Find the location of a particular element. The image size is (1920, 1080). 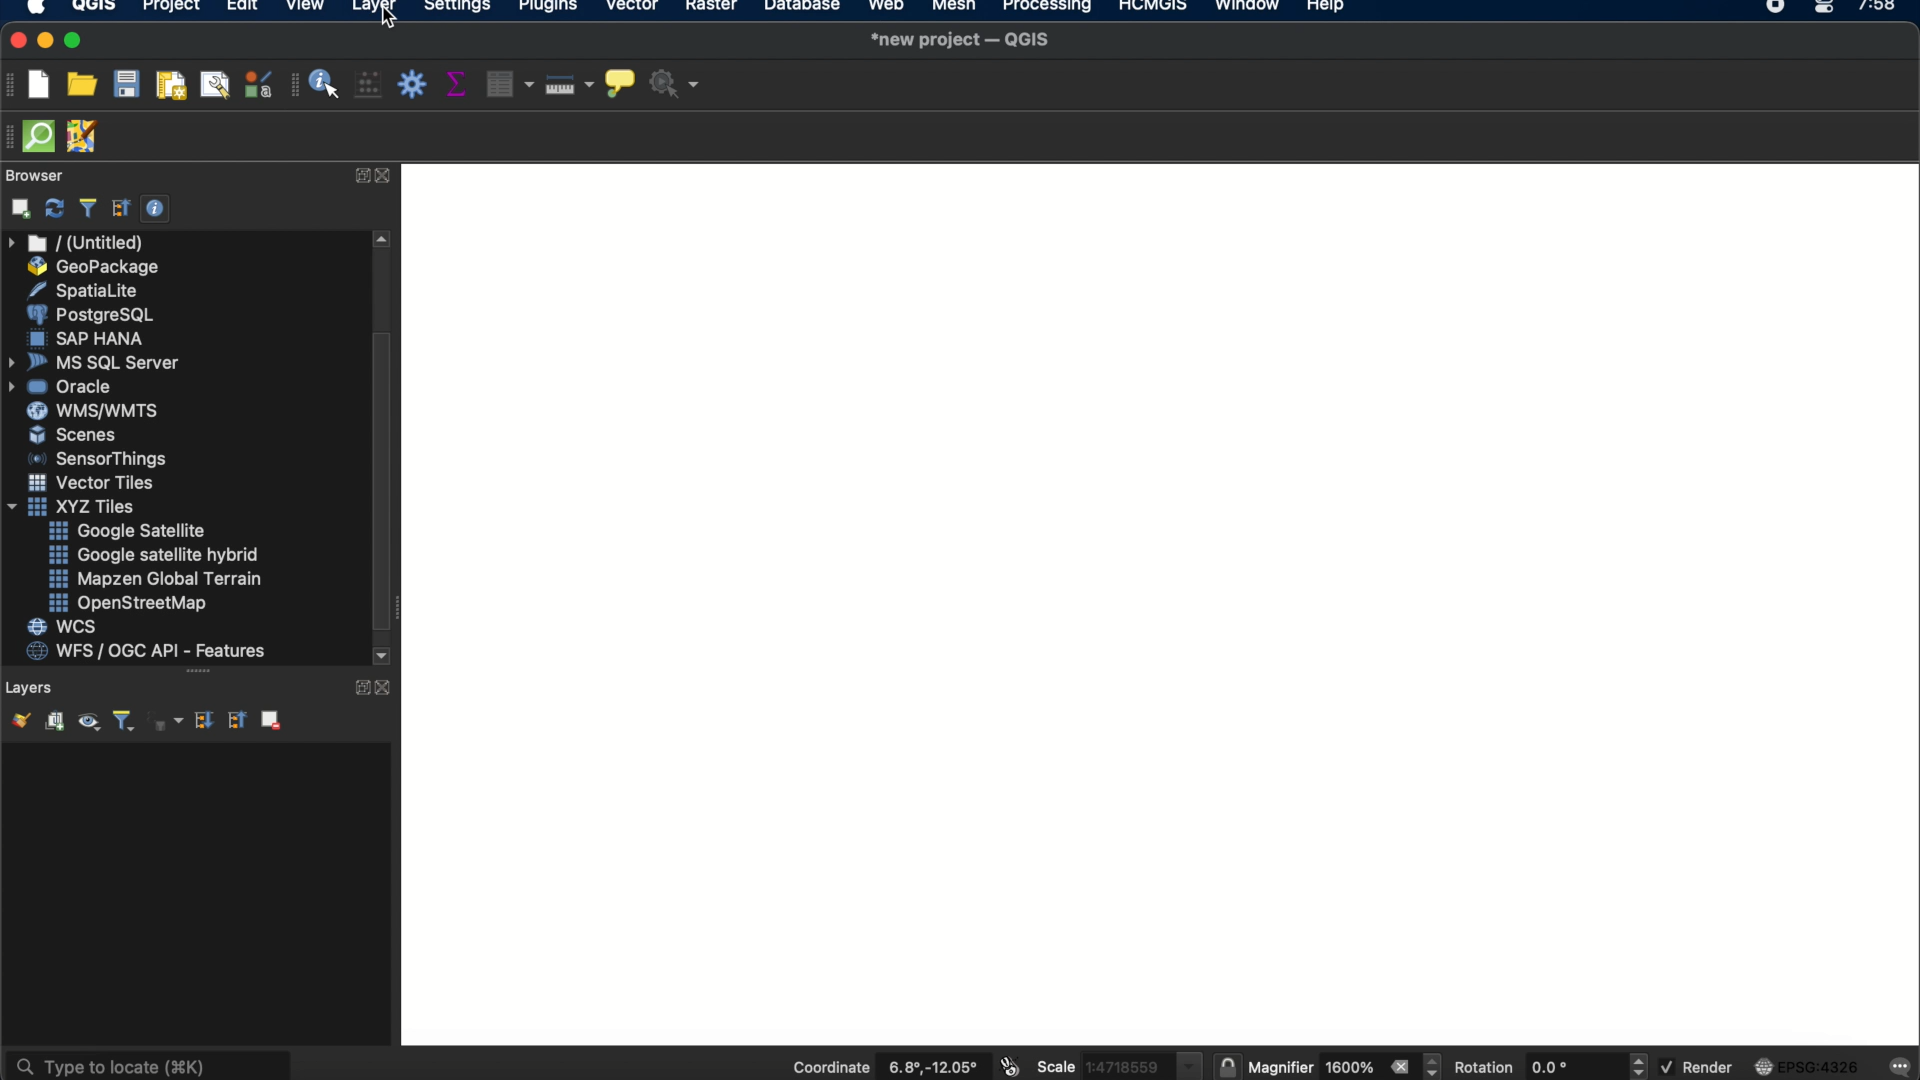

mapzen global terrain is located at coordinates (156, 579).